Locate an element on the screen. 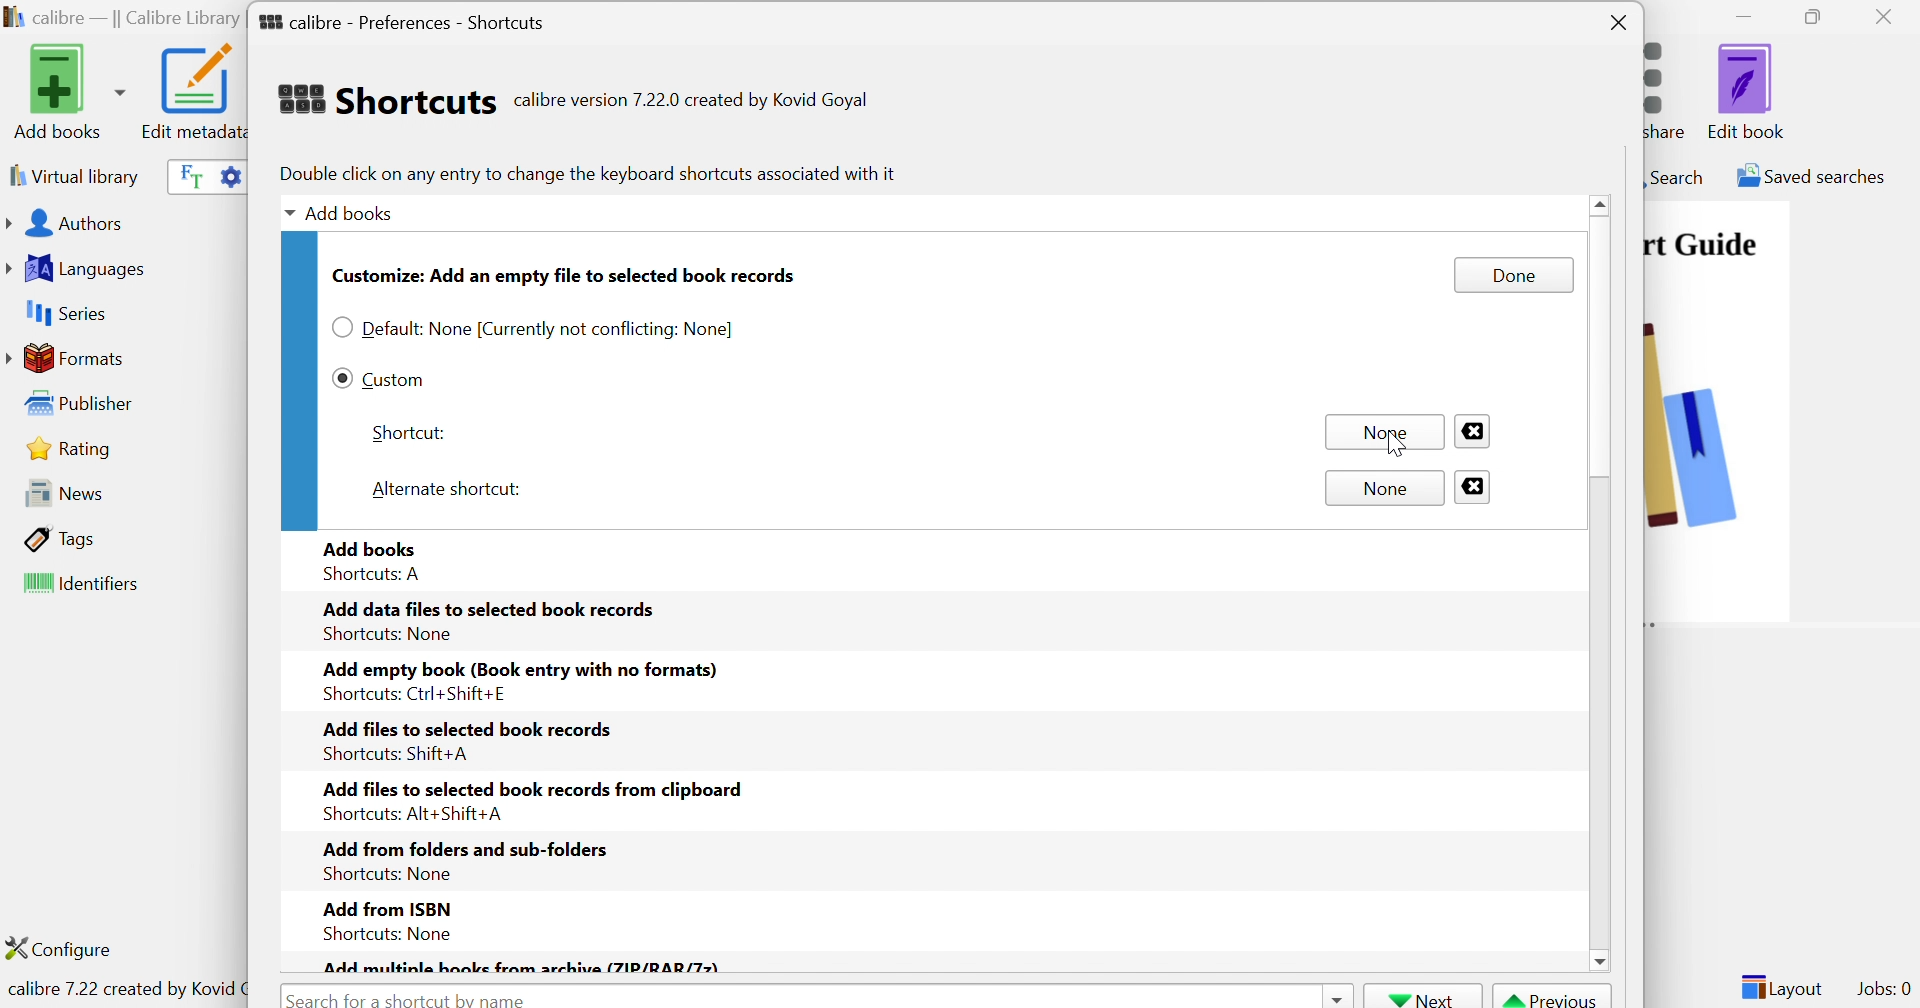 The width and height of the screenshot is (1920, 1008). Add books is located at coordinates (66, 91).